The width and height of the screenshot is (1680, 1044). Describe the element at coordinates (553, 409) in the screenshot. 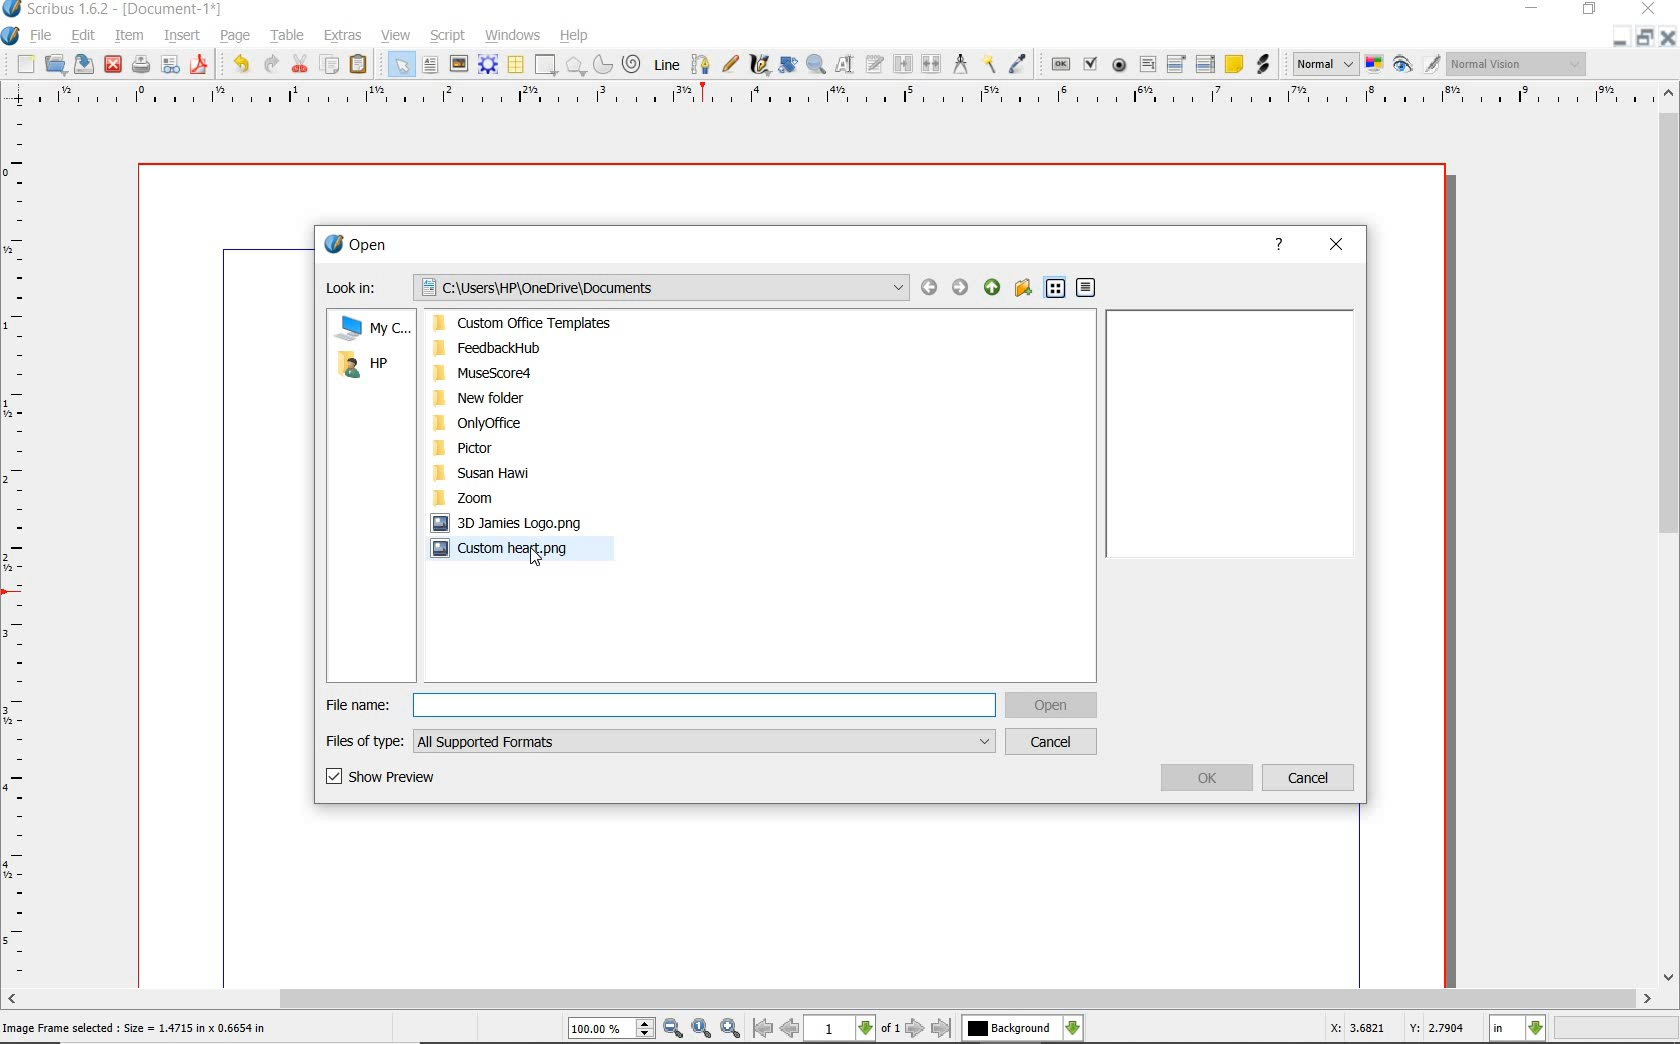

I see `PC Folders` at that location.